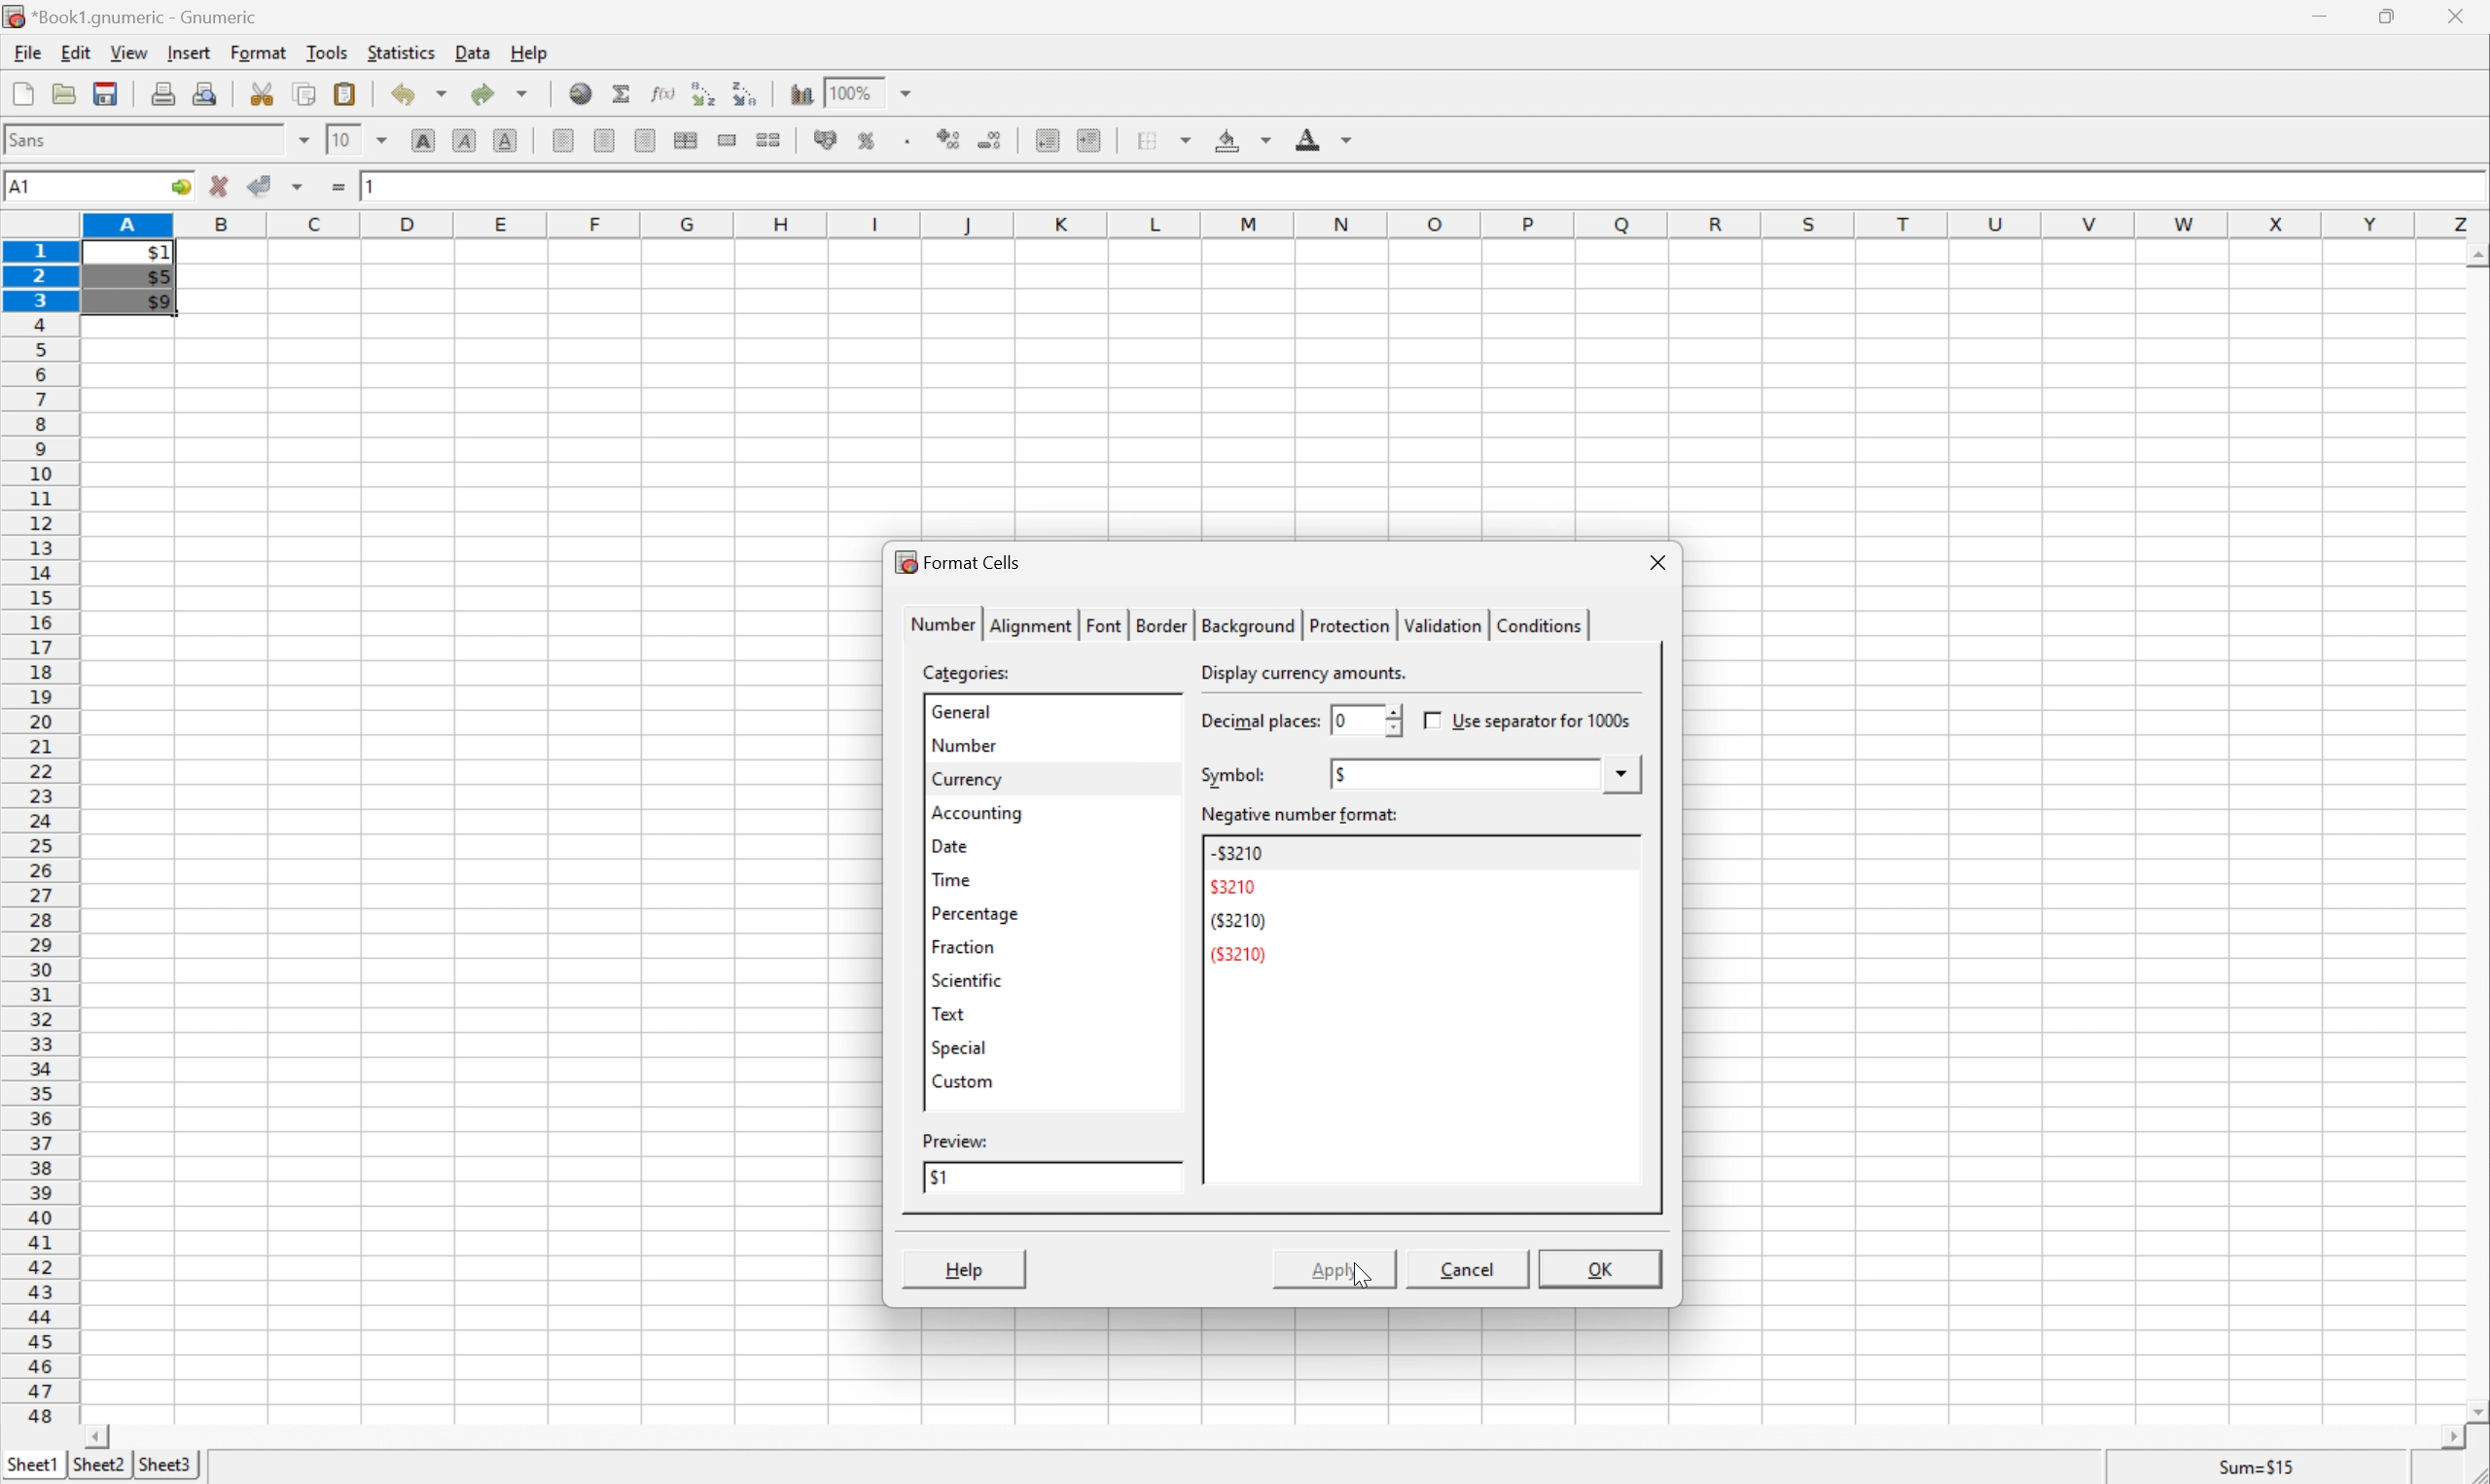 Image resolution: width=2490 pixels, height=1484 pixels. What do you see at coordinates (960, 1047) in the screenshot?
I see `special` at bounding box center [960, 1047].